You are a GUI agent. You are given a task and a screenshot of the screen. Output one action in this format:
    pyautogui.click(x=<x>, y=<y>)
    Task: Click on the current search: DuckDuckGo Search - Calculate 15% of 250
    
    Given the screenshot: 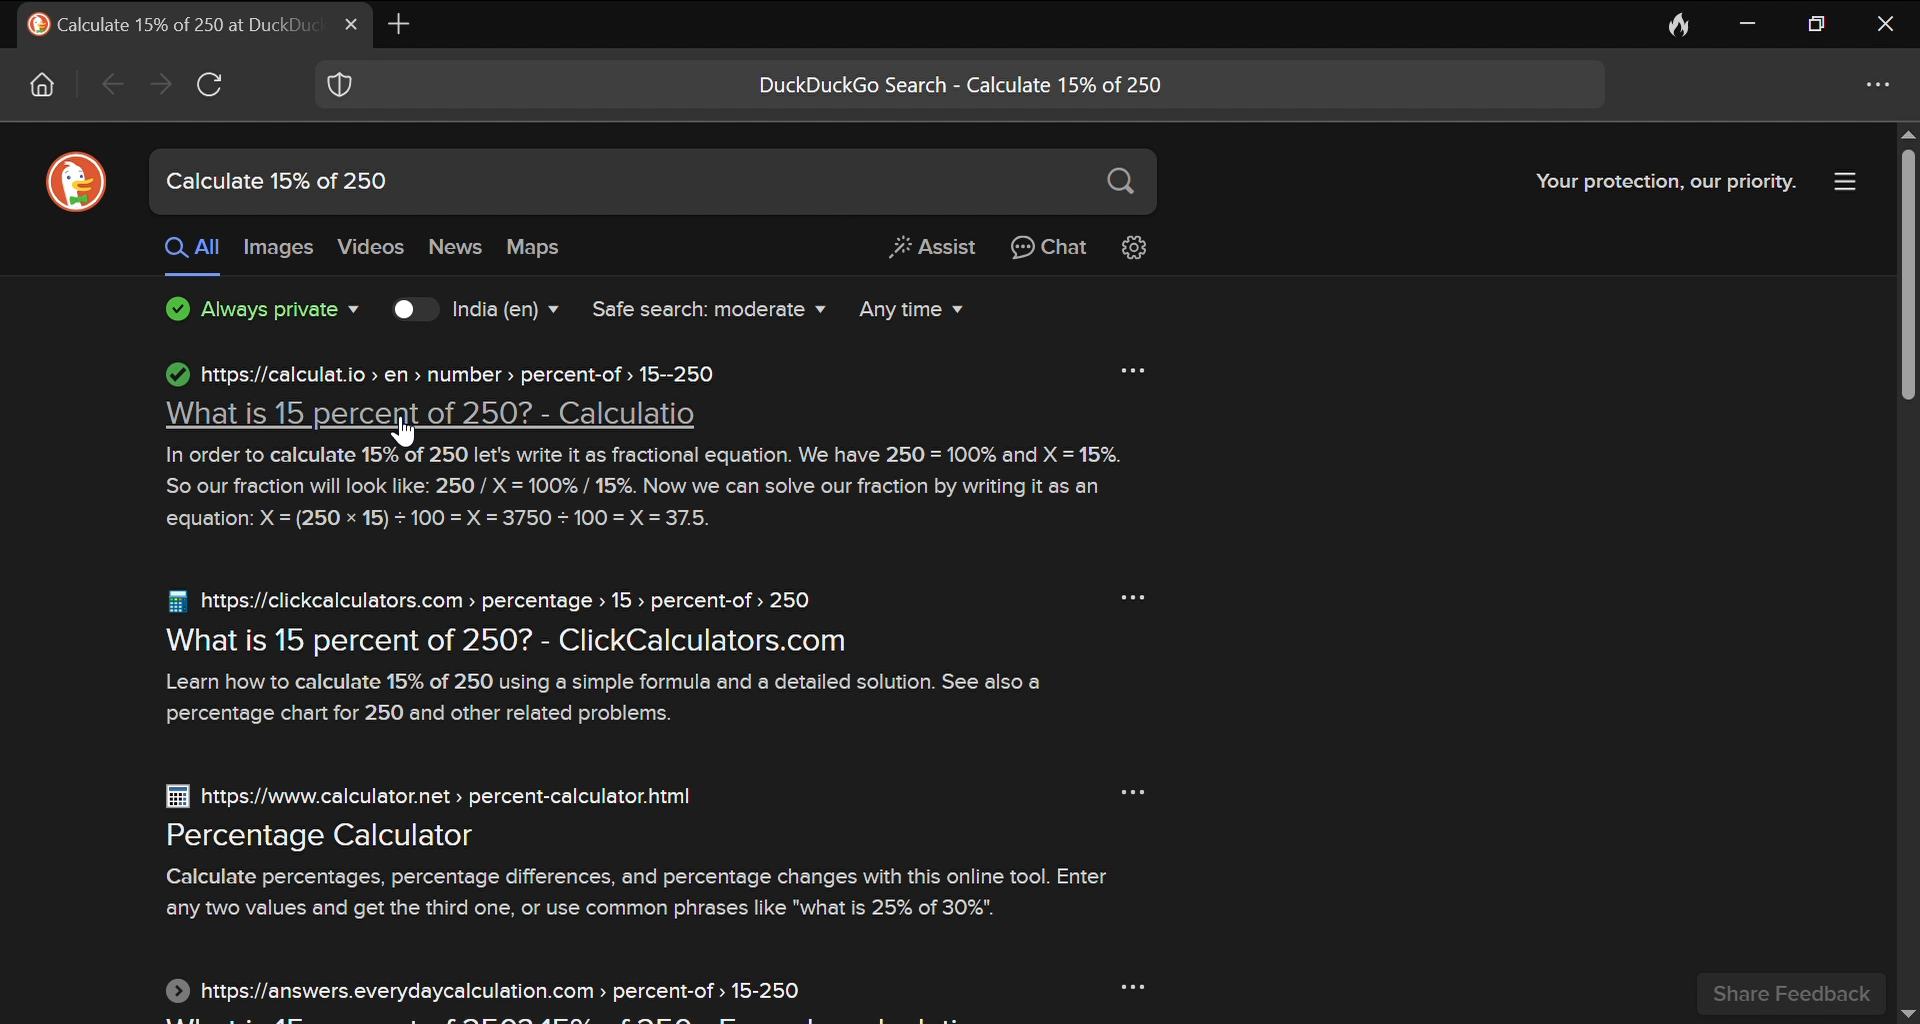 What is the action you would take?
    pyautogui.click(x=971, y=86)
    